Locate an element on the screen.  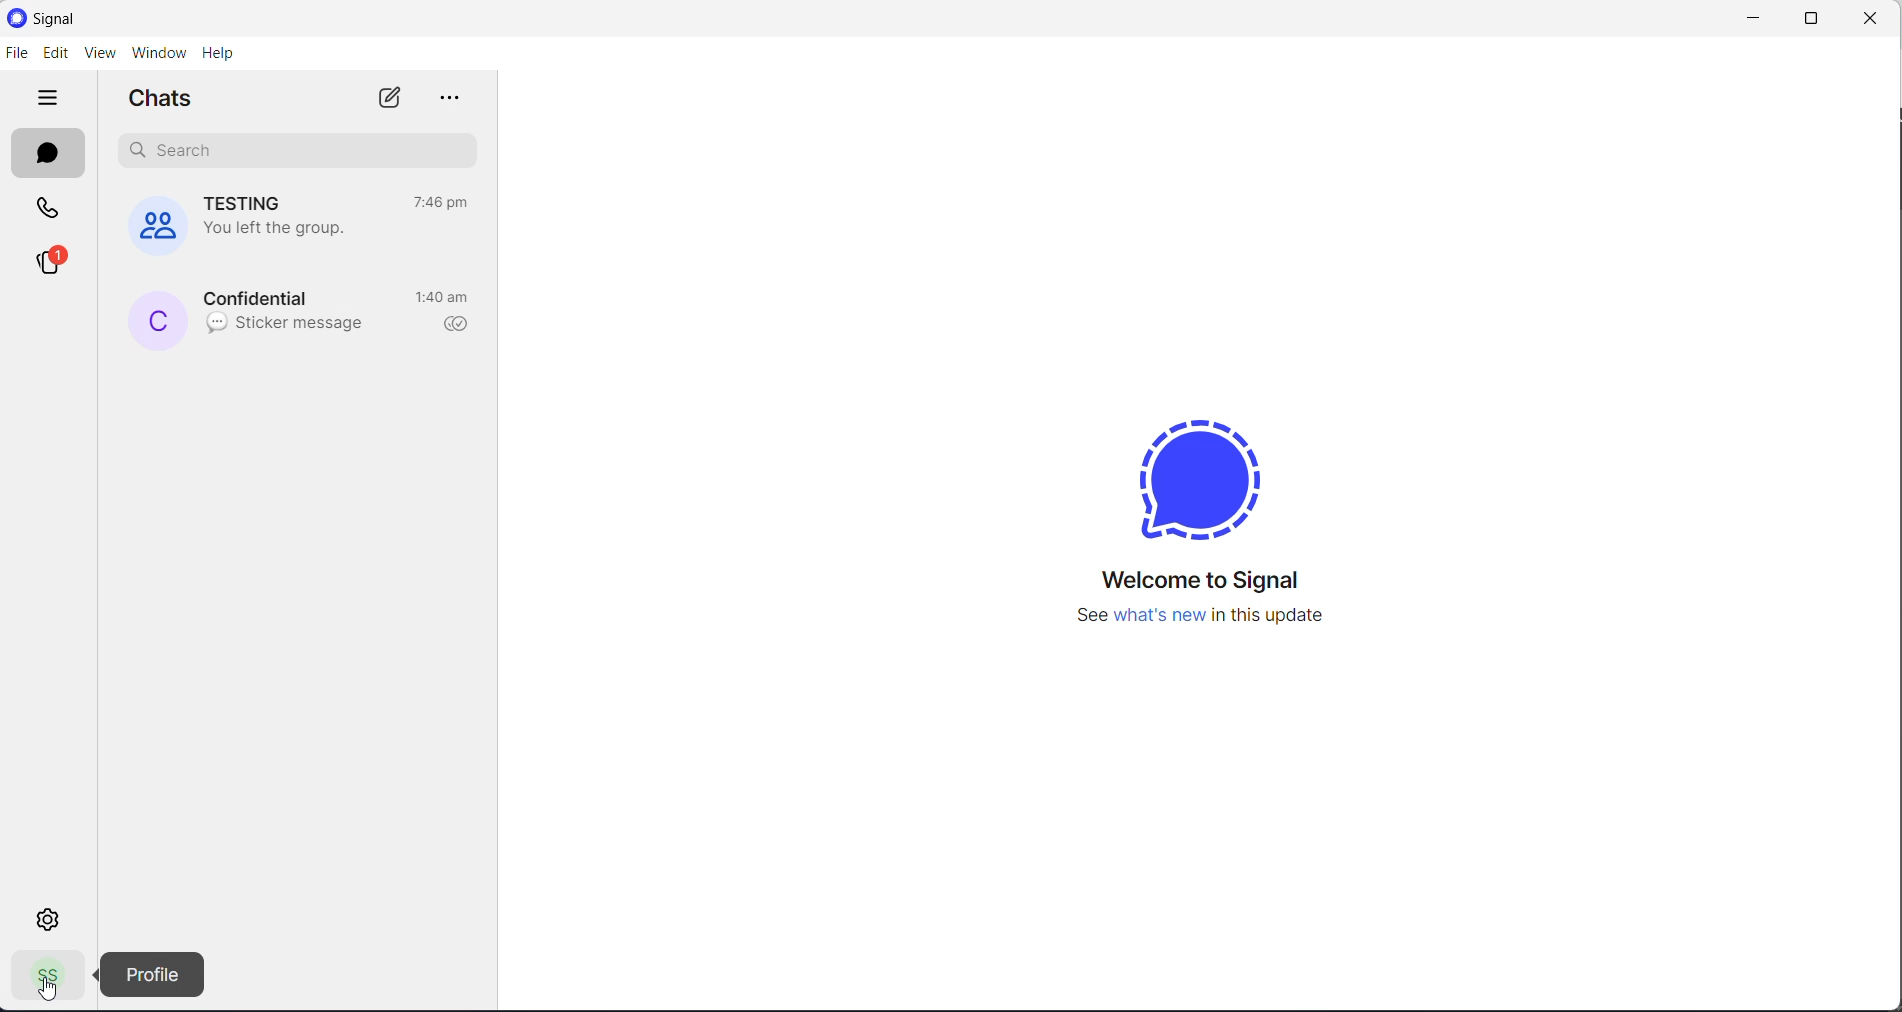
signal logo is located at coordinates (1206, 472).